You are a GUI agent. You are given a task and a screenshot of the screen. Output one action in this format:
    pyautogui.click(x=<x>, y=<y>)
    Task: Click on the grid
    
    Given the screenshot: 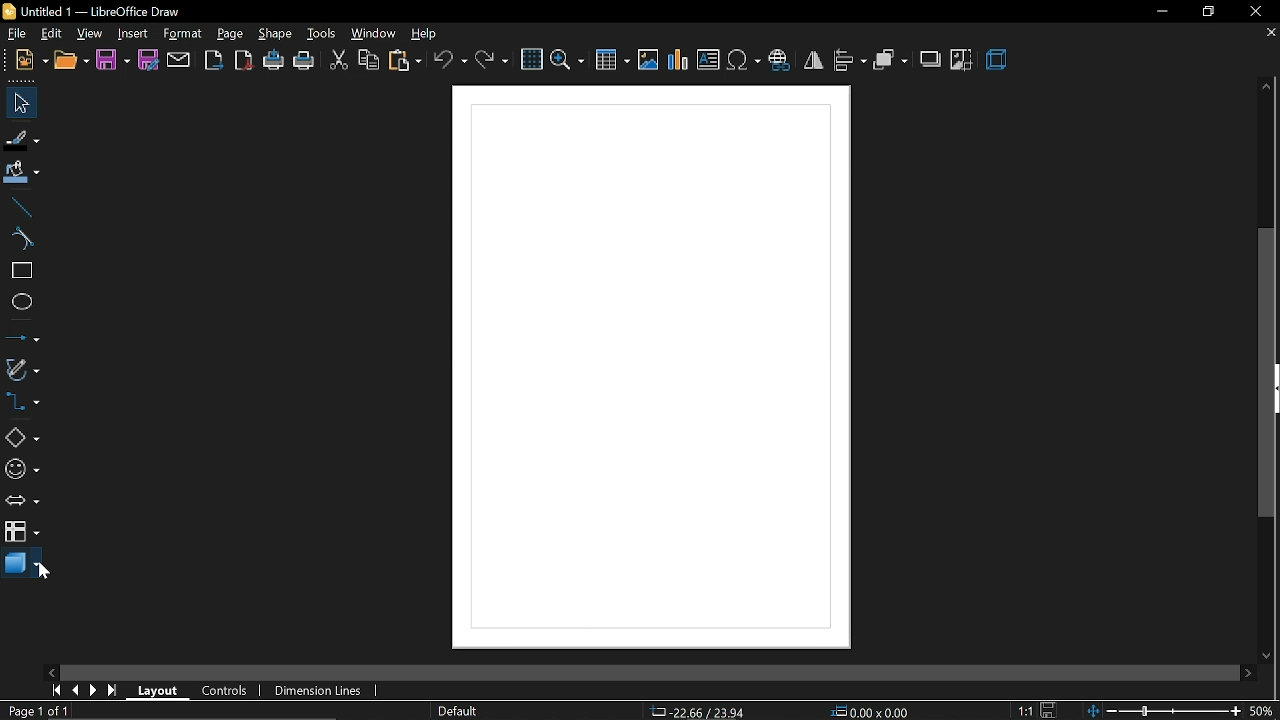 What is the action you would take?
    pyautogui.click(x=531, y=58)
    